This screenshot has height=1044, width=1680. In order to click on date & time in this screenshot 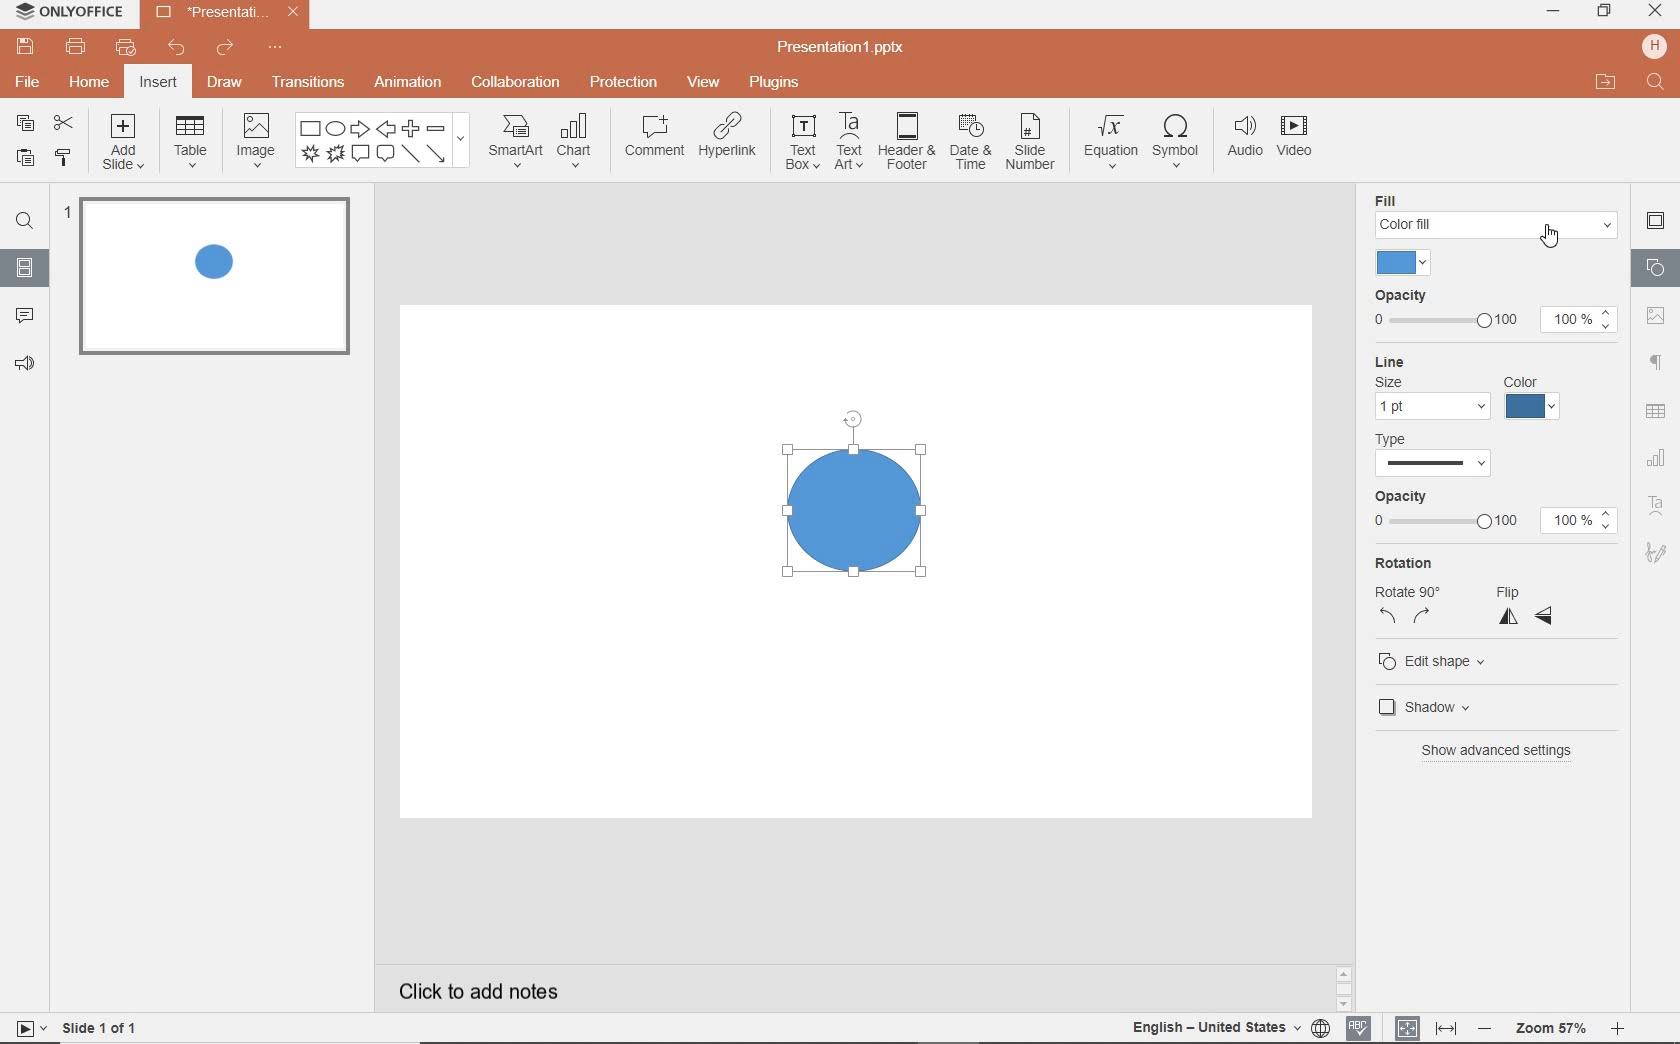, I will do `click(971, 143)`.